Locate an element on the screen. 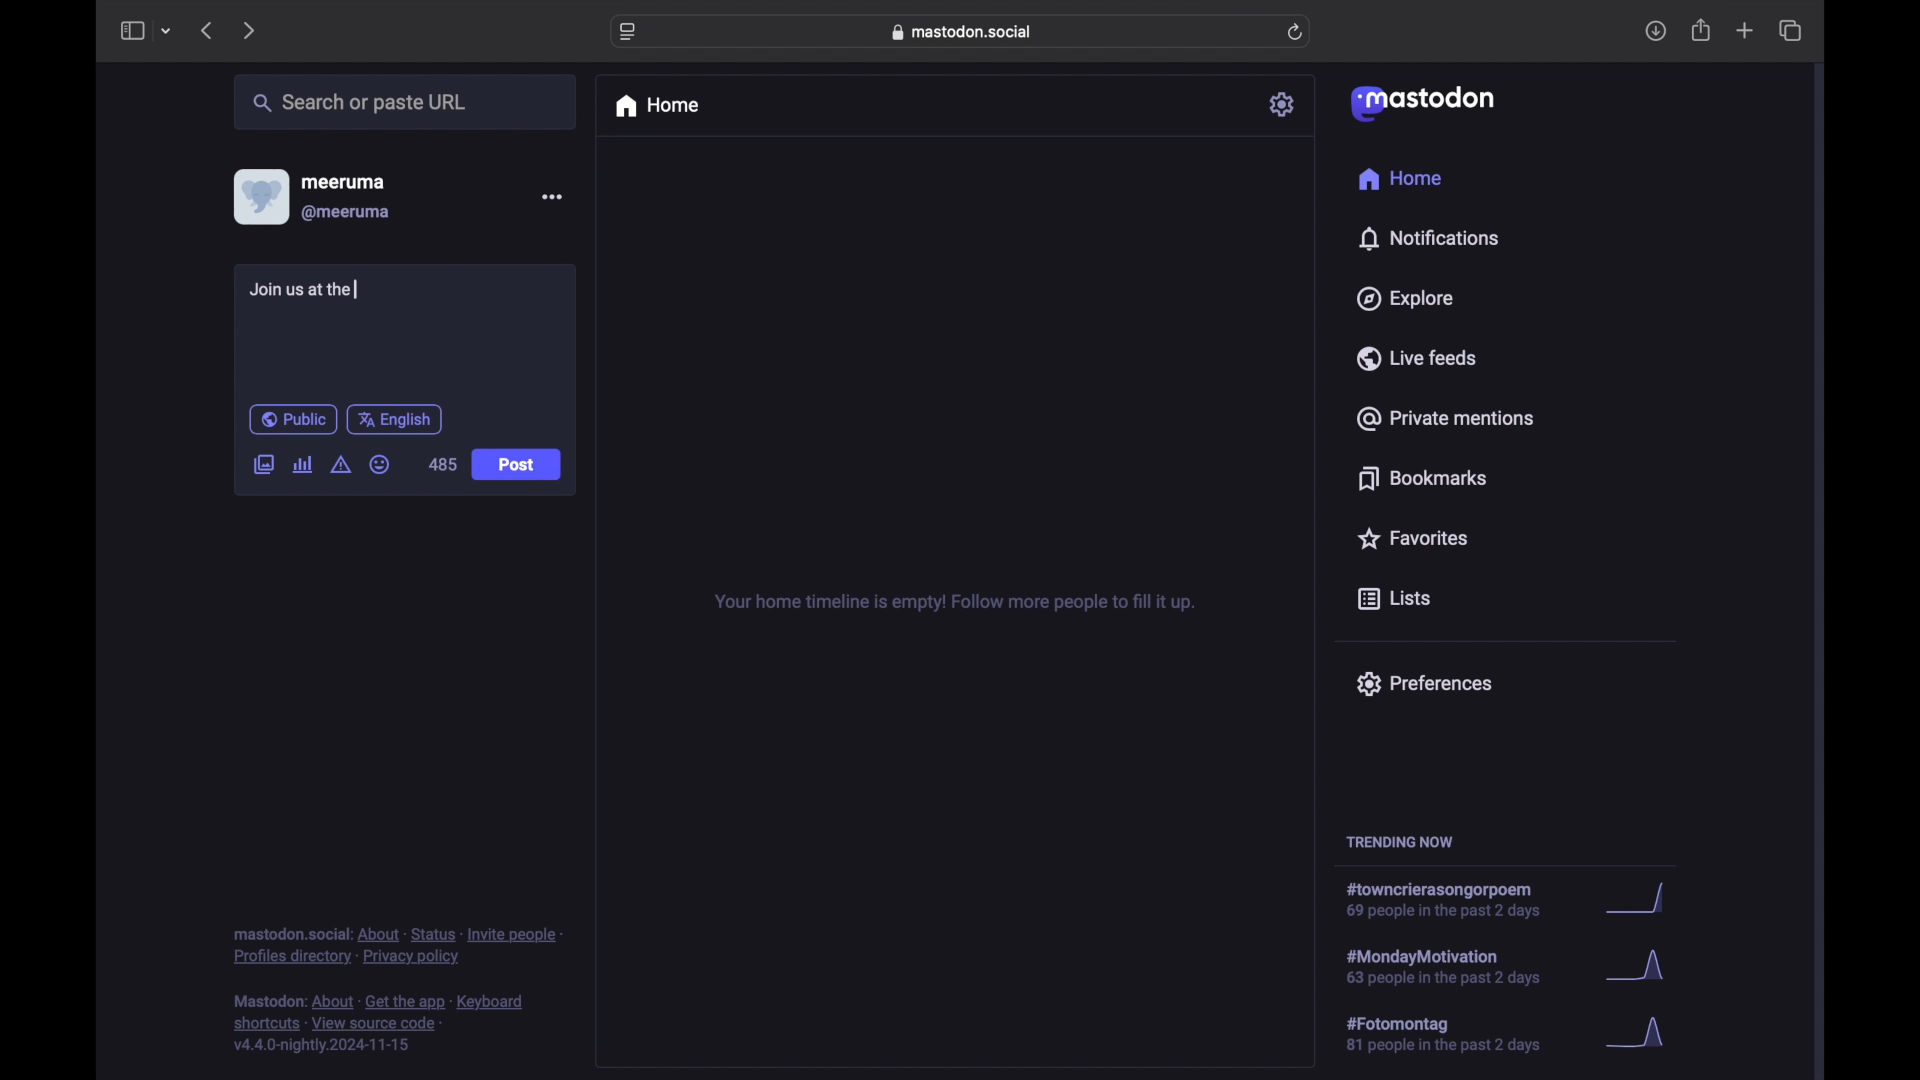 This screenshot has height=1080, width=1920. Post is located at coordinates (518, 466).